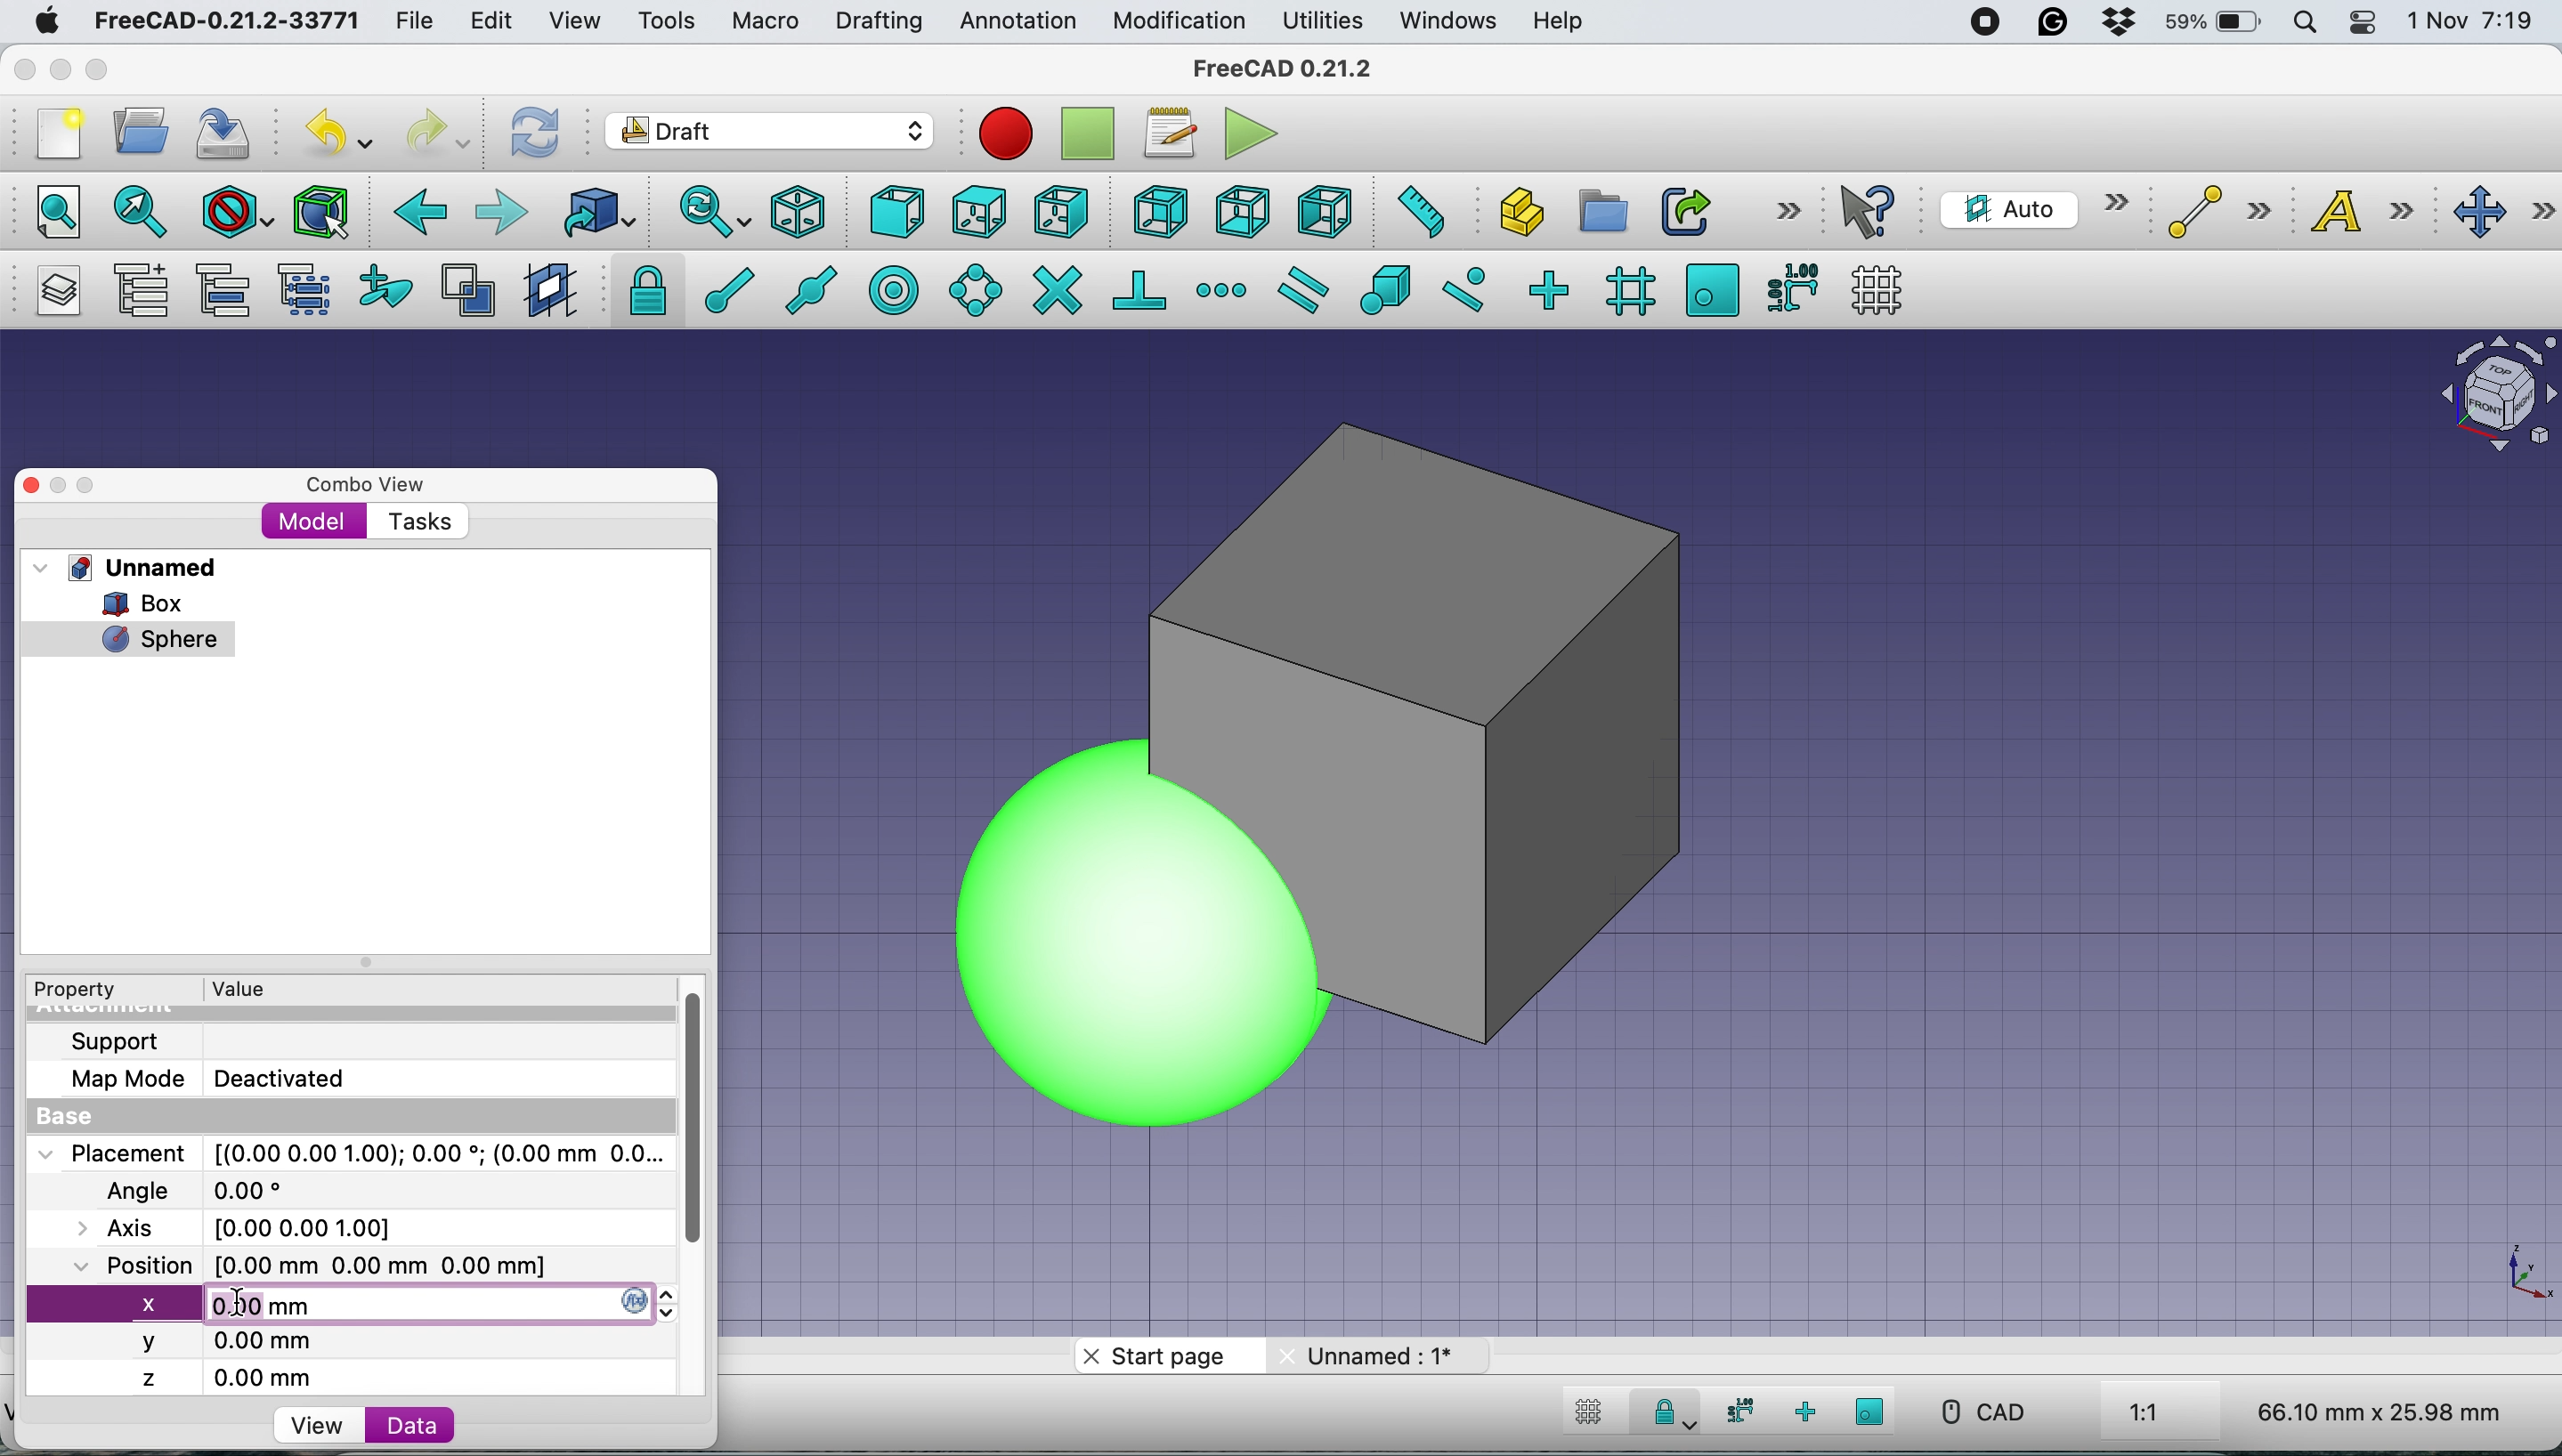  Describe the element at coordinates (1131, 935) in the screenshot. I see `sphere` at that location.